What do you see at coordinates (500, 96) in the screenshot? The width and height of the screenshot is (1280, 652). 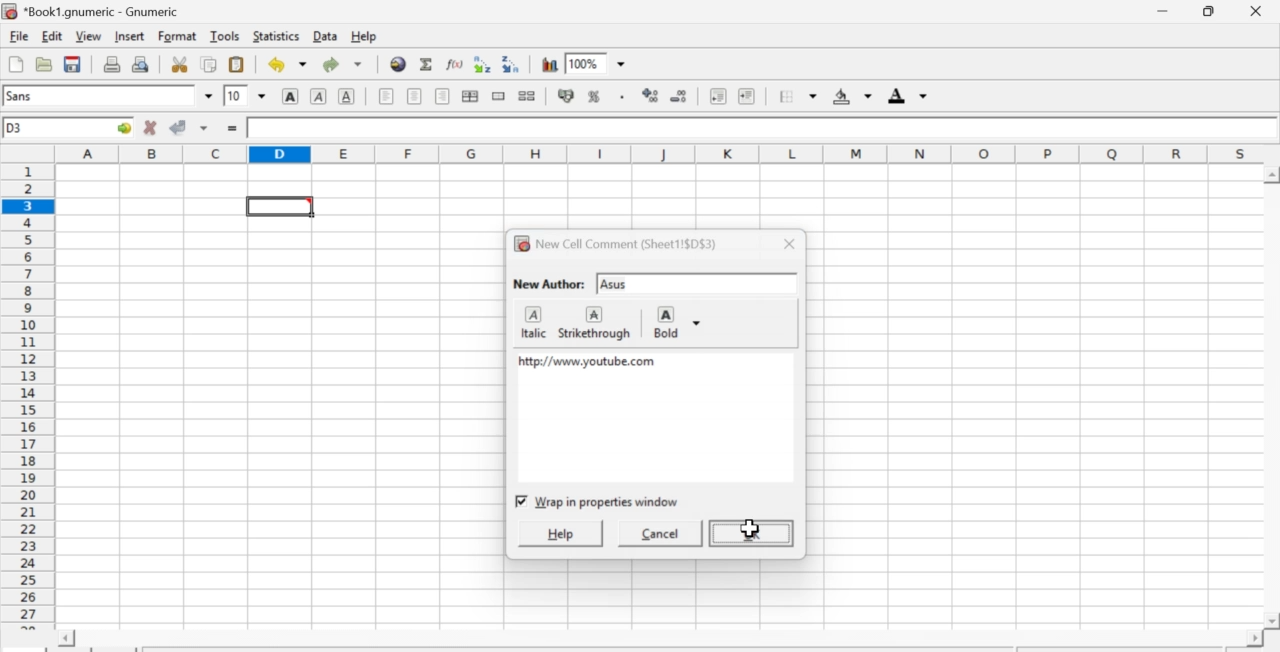 I see `Merge cells` at bounding box center [500, 96].